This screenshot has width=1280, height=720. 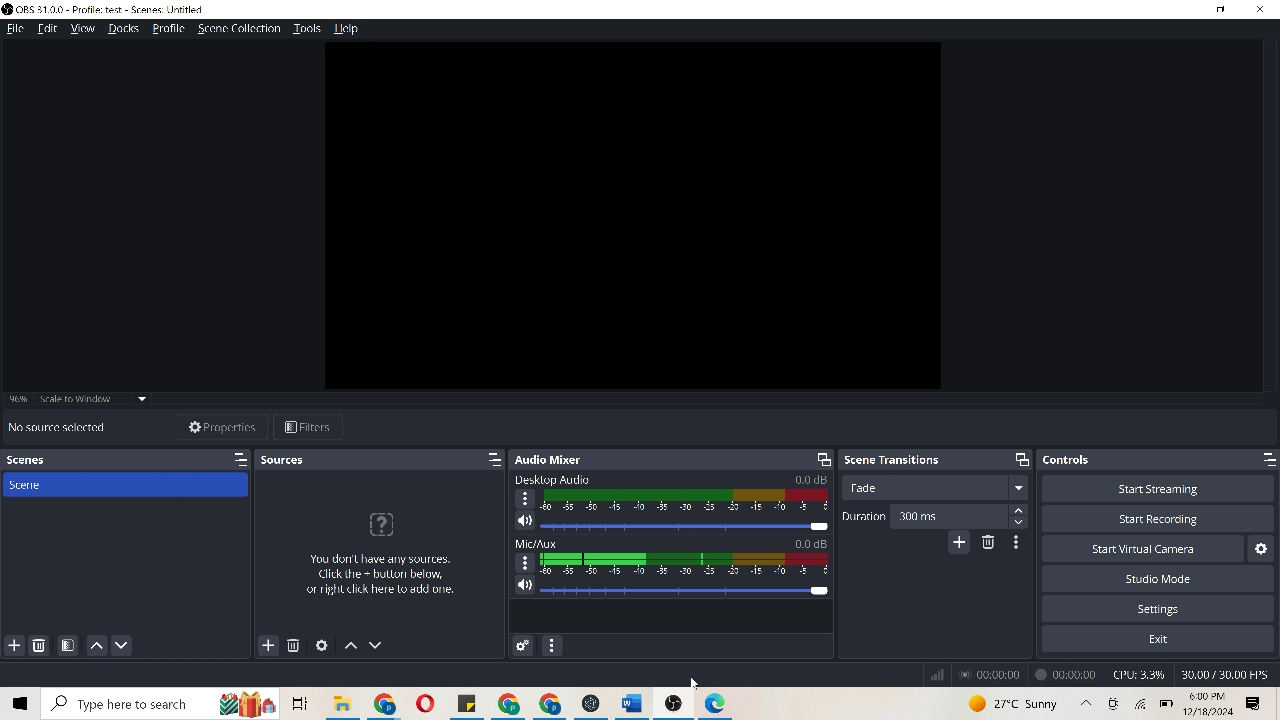 I want to click on window icon, so click(x=20, y=705).